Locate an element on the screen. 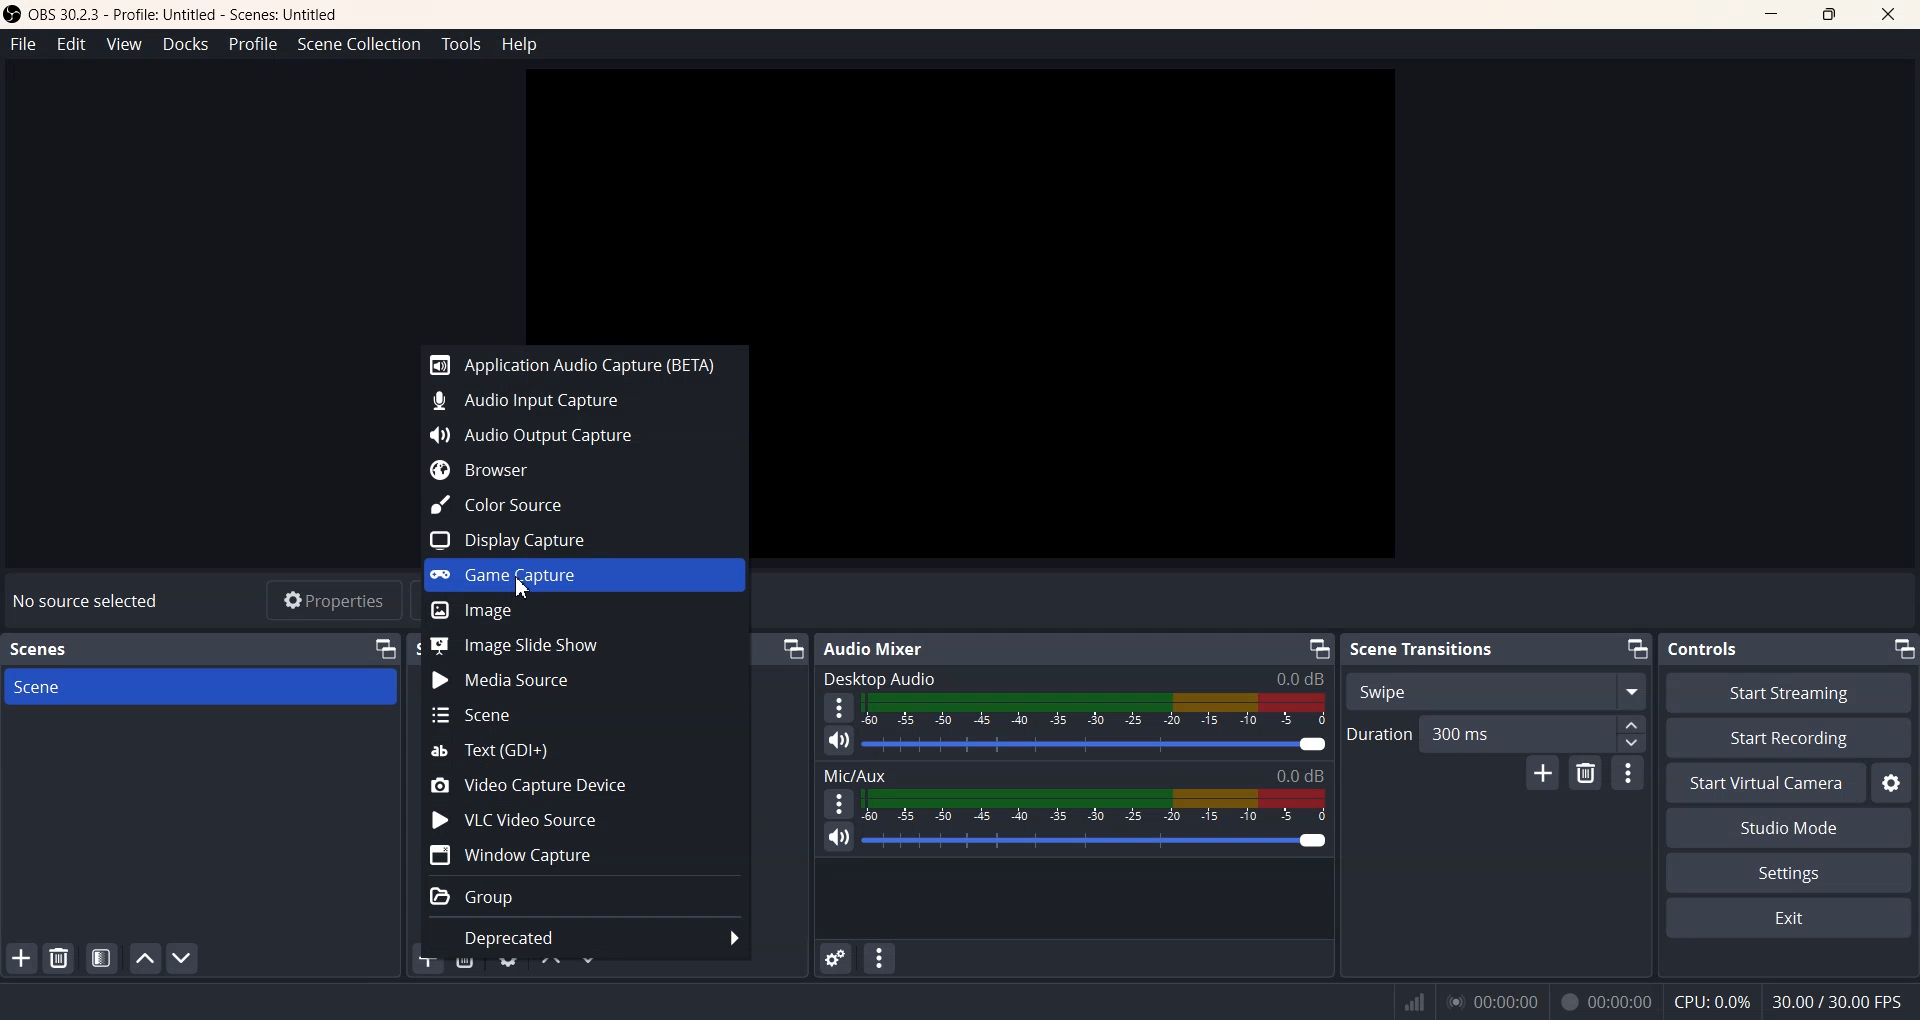 This screenshot has height=1020, width=1920. Audio Input Capture is located at coordinates (576, 397).